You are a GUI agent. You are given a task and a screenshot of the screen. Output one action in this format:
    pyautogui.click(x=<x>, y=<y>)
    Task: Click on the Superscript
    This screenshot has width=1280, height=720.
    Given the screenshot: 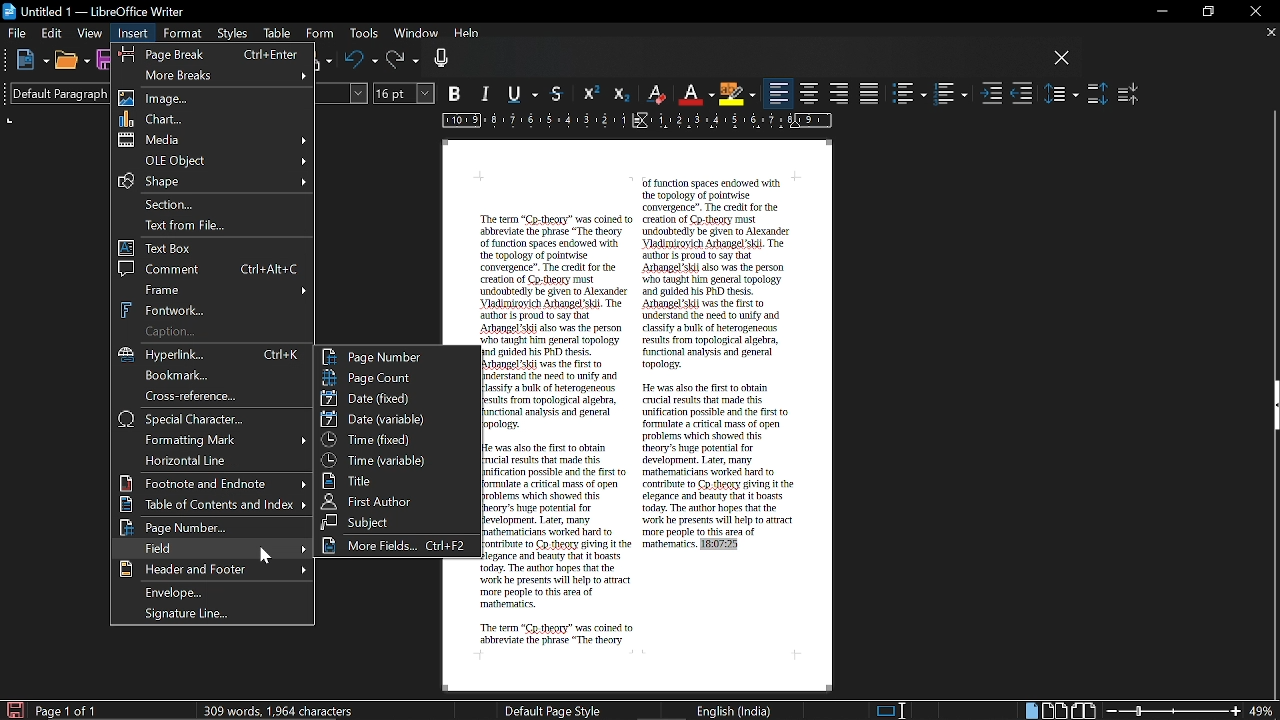 What is the action you would take?
    pyautogui.click(x=589, y=94)
    